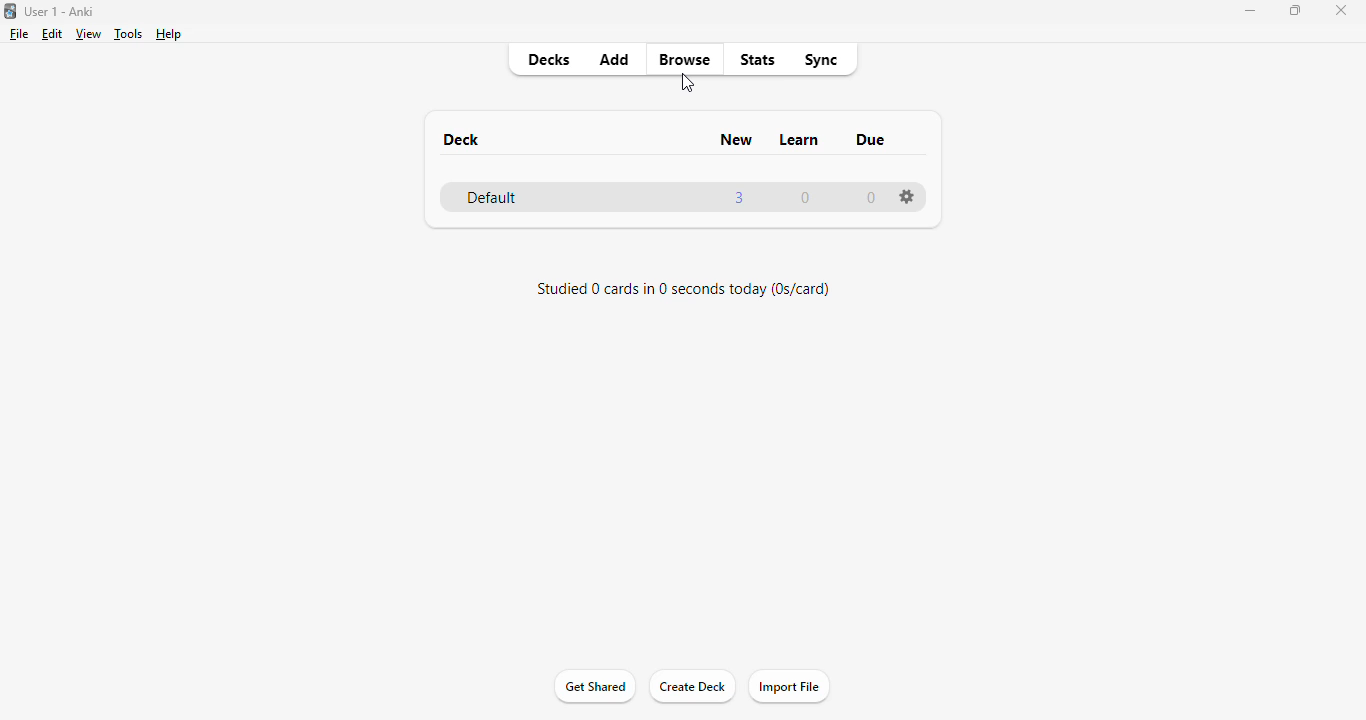 This screenshot has width=1366, height=720. What do you see at coordinates (463, 140) in the screenshot?
I see `deck` at bounding box center [463, 140].